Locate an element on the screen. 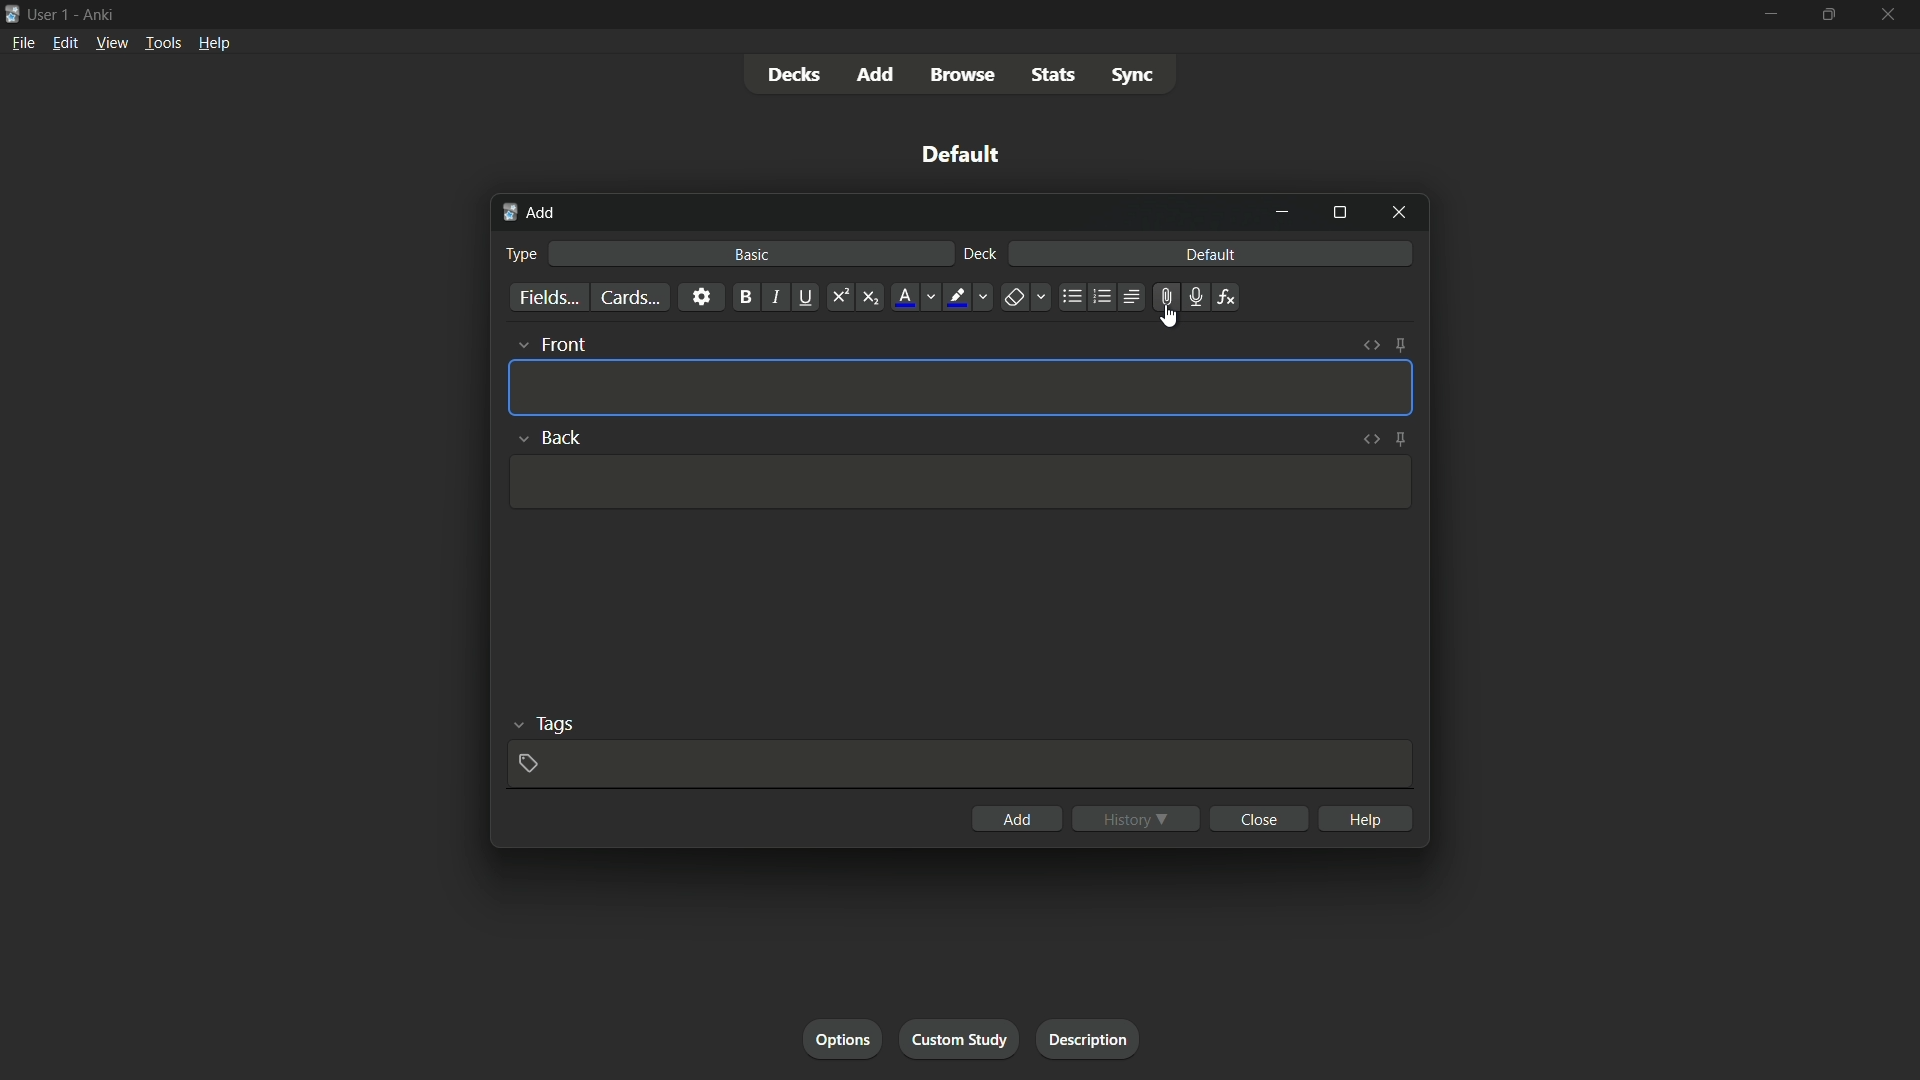 This screenshot has height=1080, width=1920. alignment is located at coordinates (1132, 296).